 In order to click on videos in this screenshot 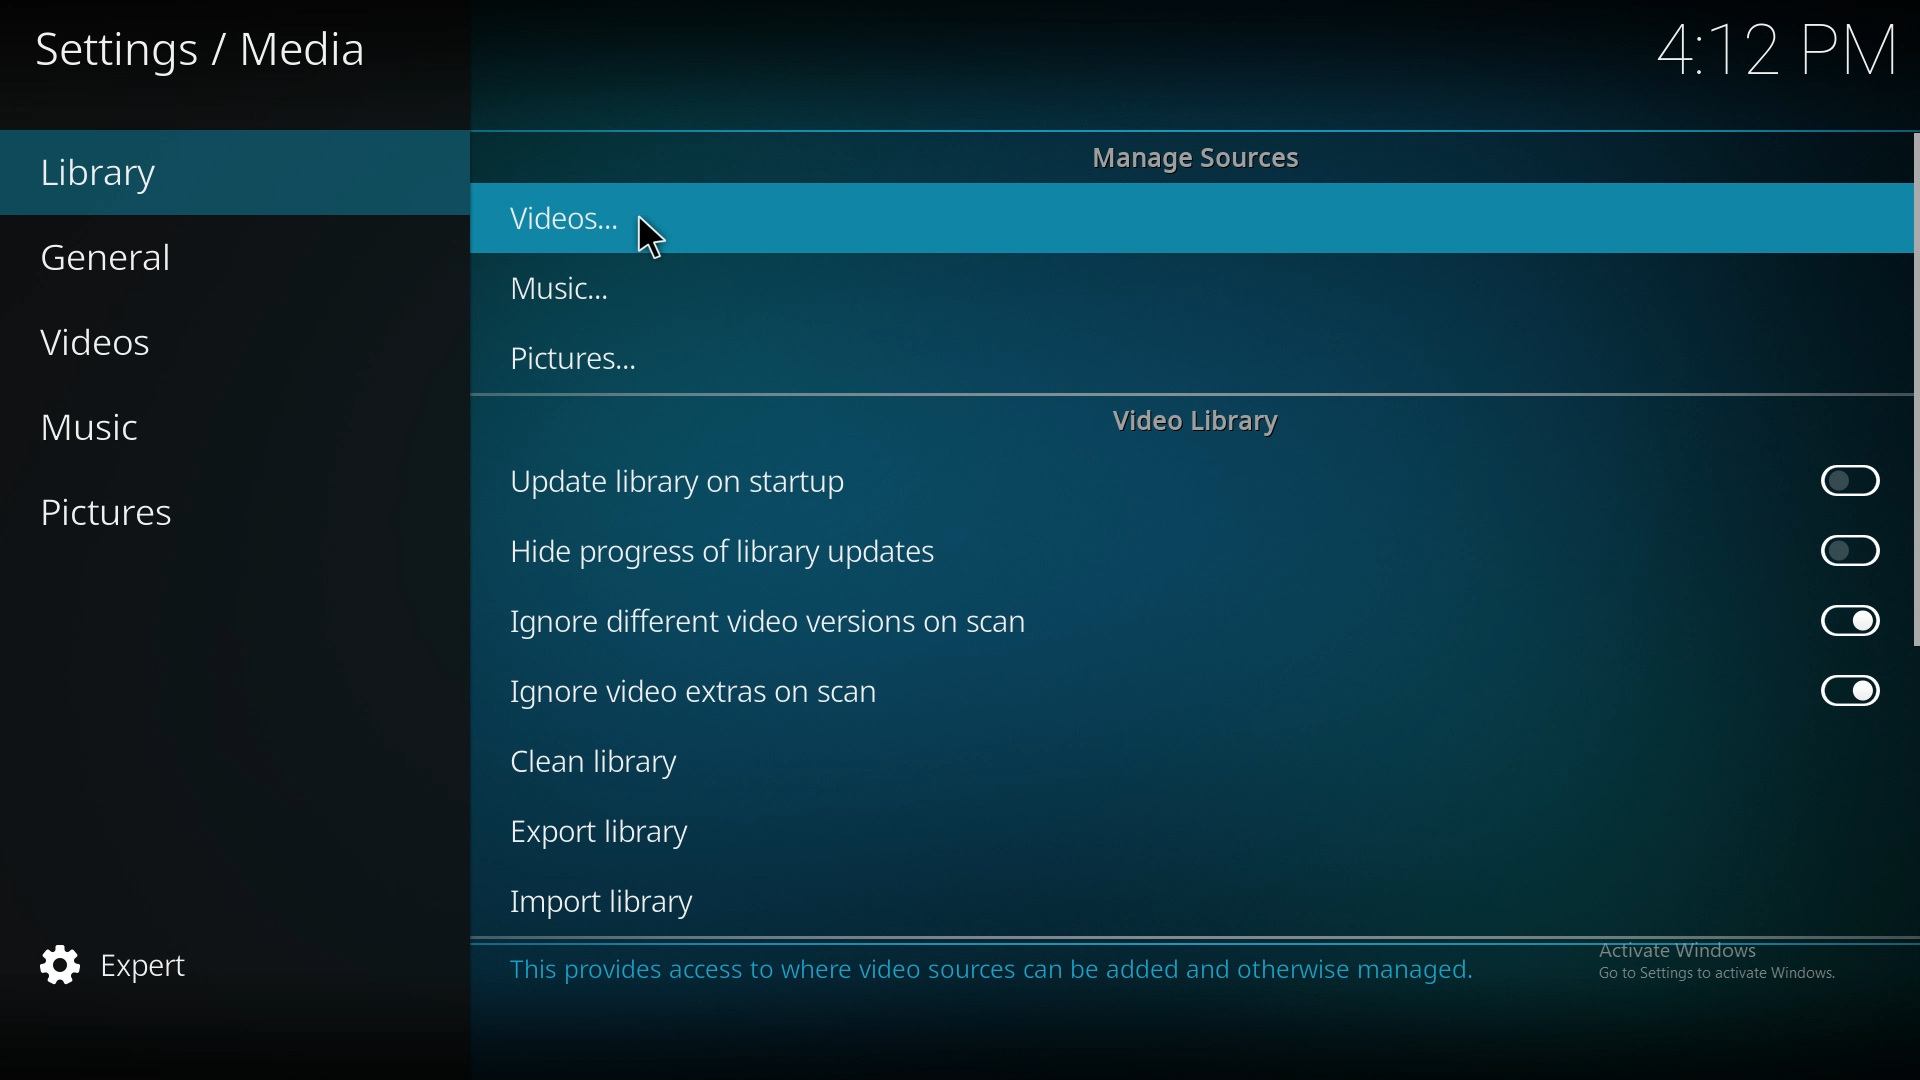, I will do `click(661, 220)`.